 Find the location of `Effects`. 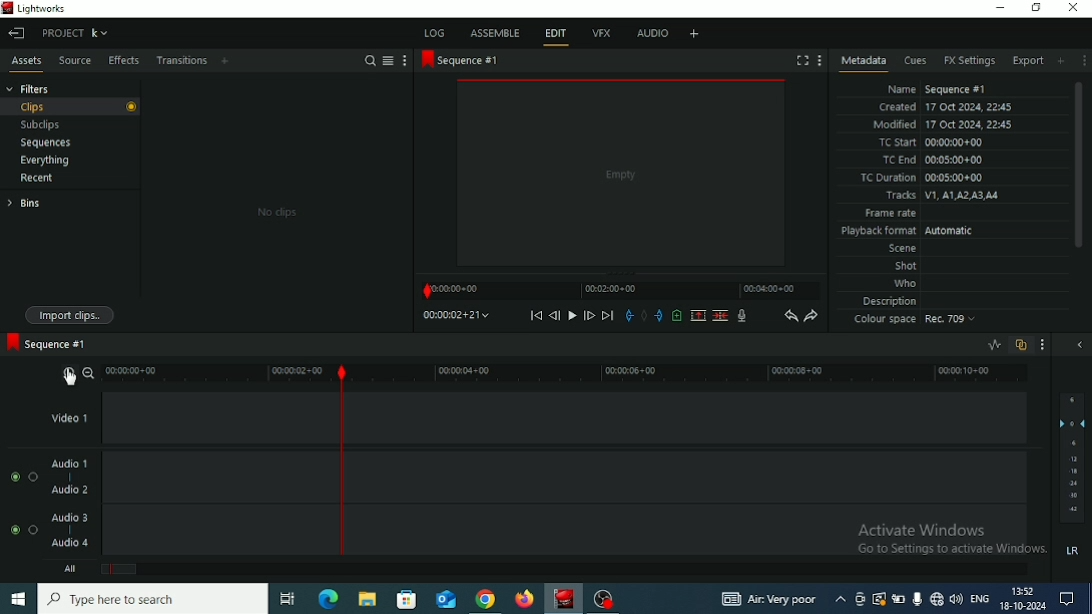

Effects is located at coordinates (122, 61).